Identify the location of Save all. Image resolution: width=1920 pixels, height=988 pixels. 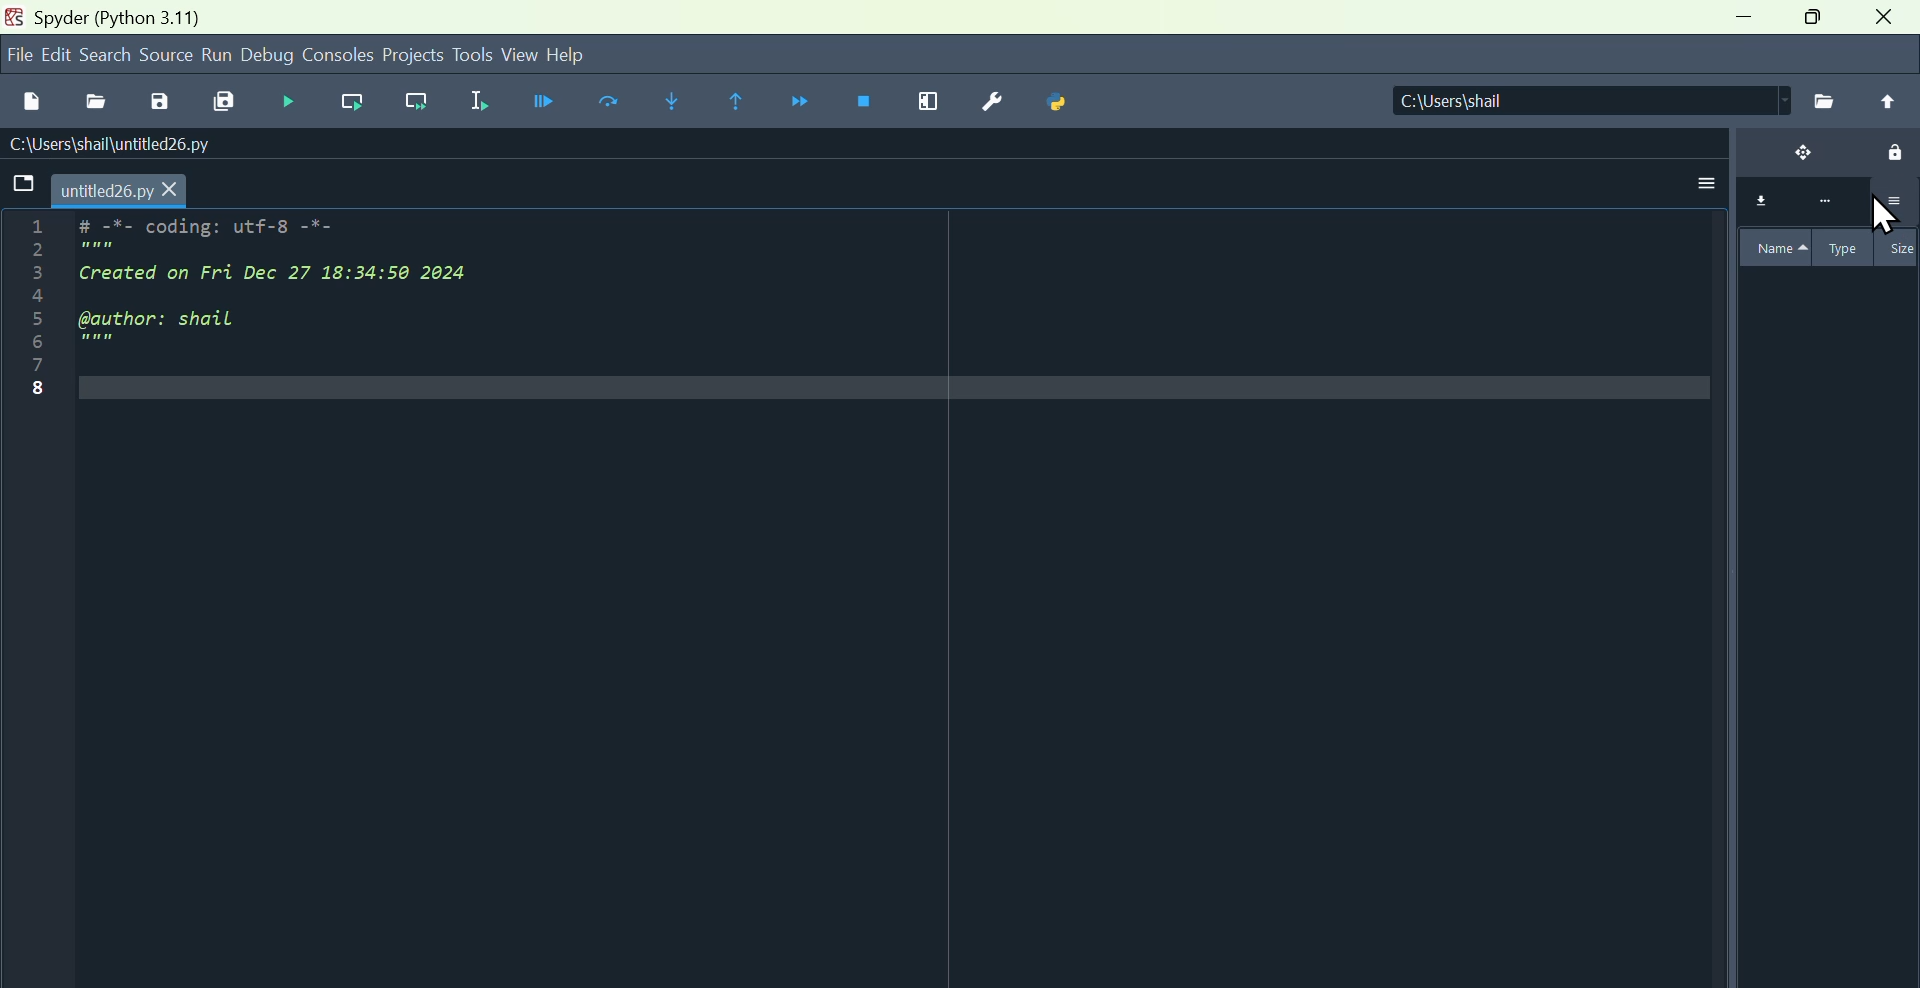
(226, 102).